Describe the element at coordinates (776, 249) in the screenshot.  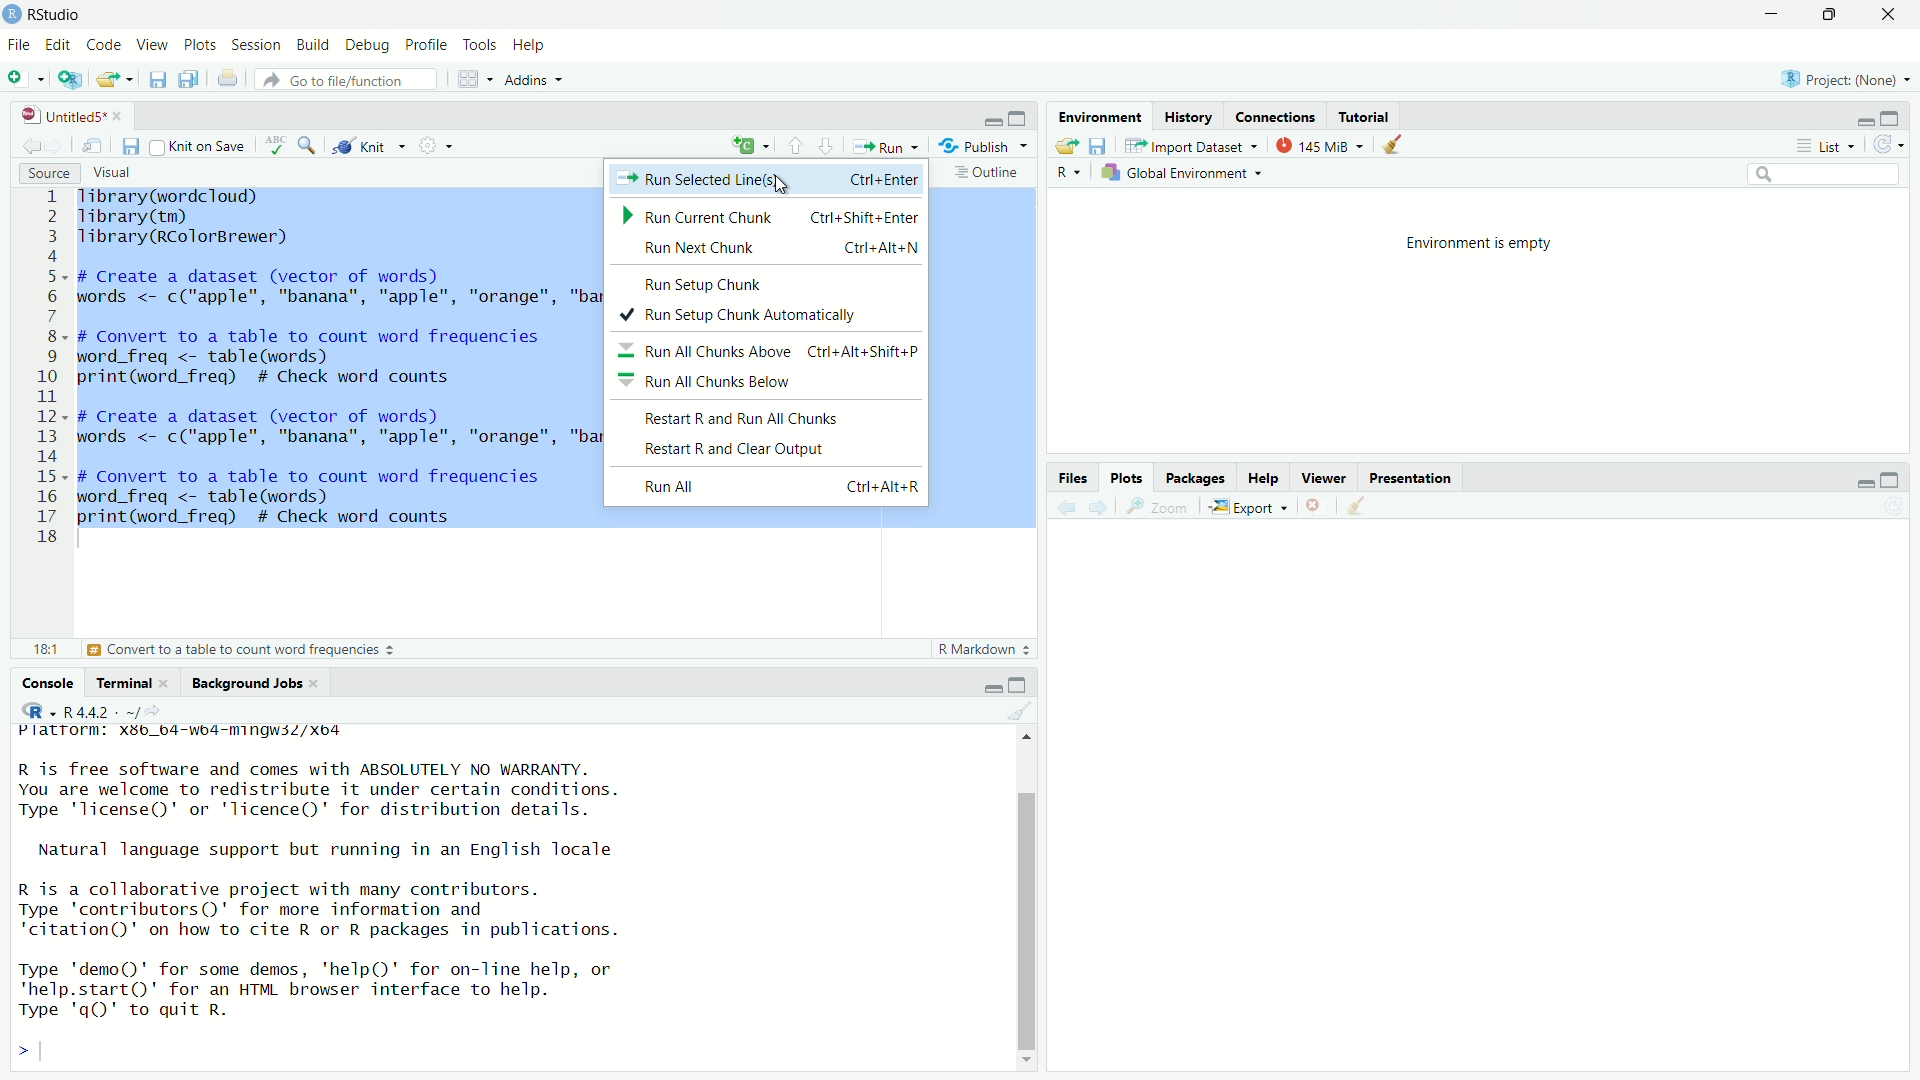
I see `Run next chunk` at that location.